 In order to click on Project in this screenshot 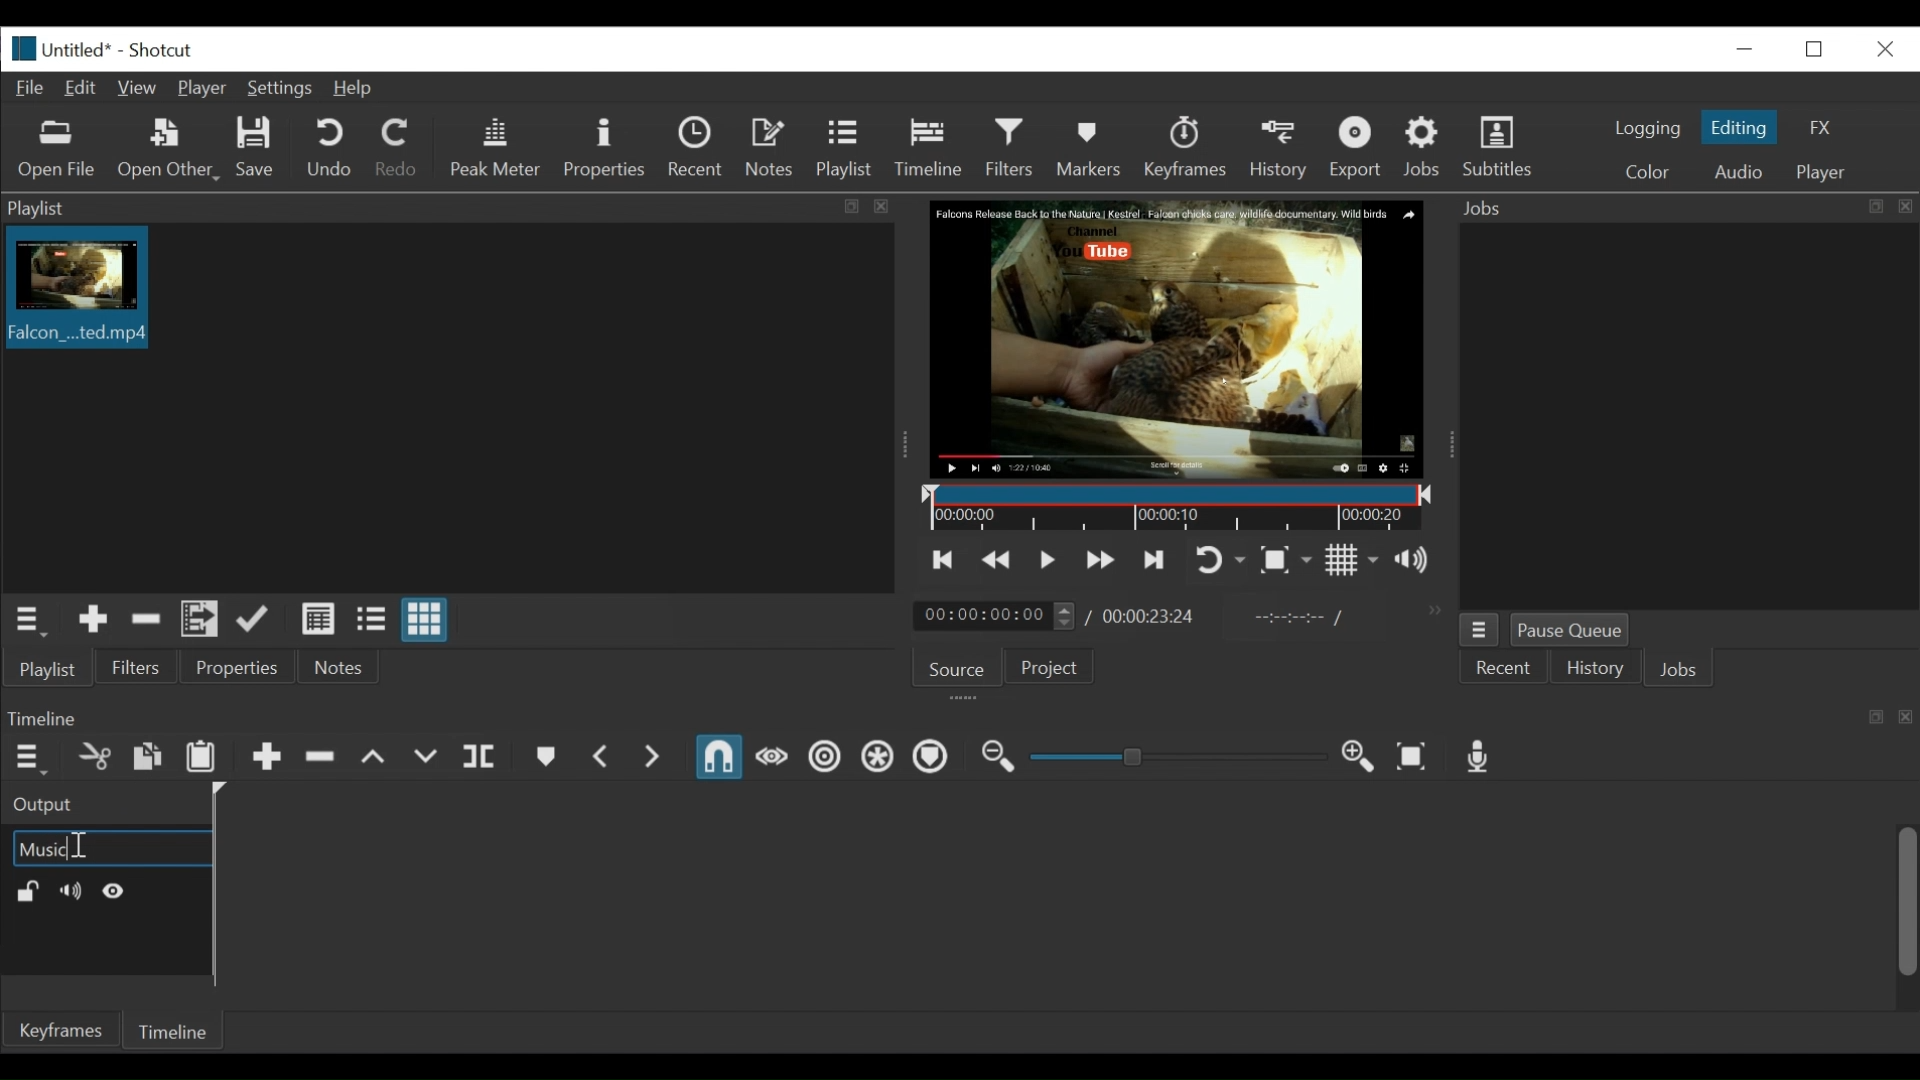, I will do `click(1045, 665)`.